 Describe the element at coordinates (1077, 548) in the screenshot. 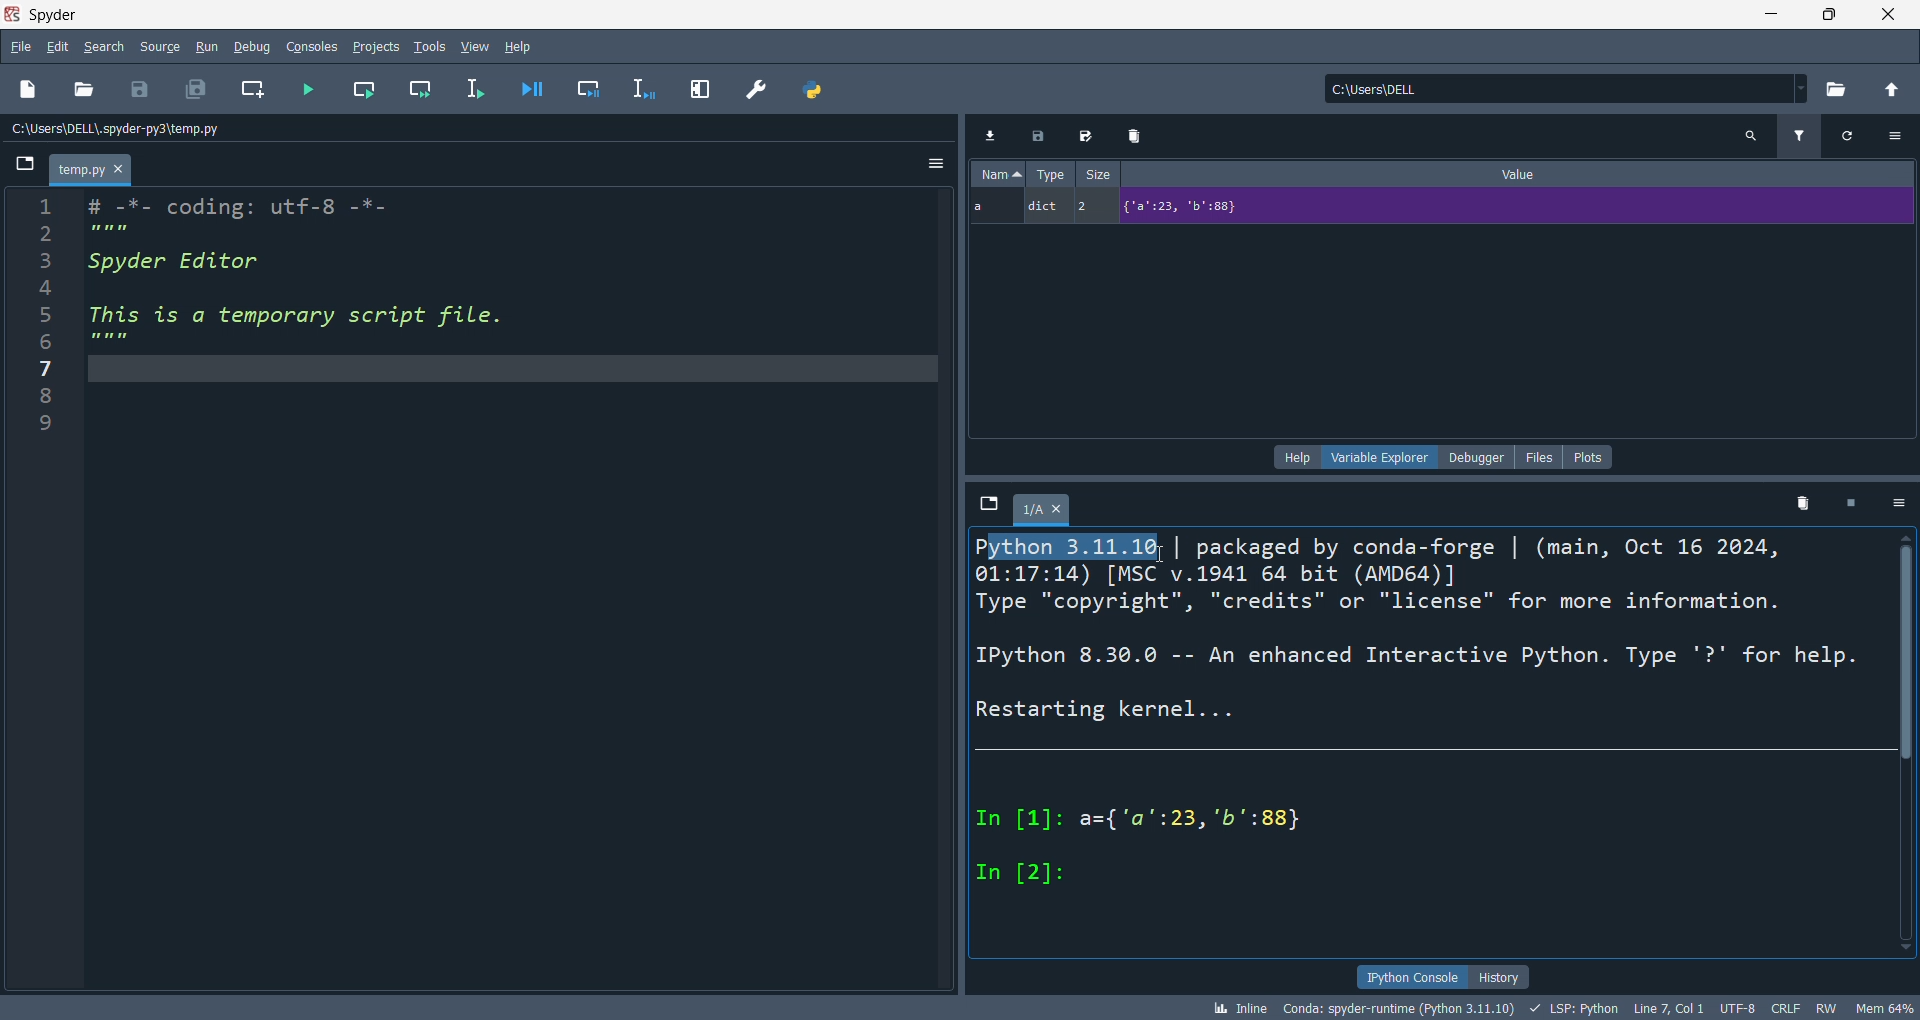

I see `selected text: ython 3.11.10` at that location.